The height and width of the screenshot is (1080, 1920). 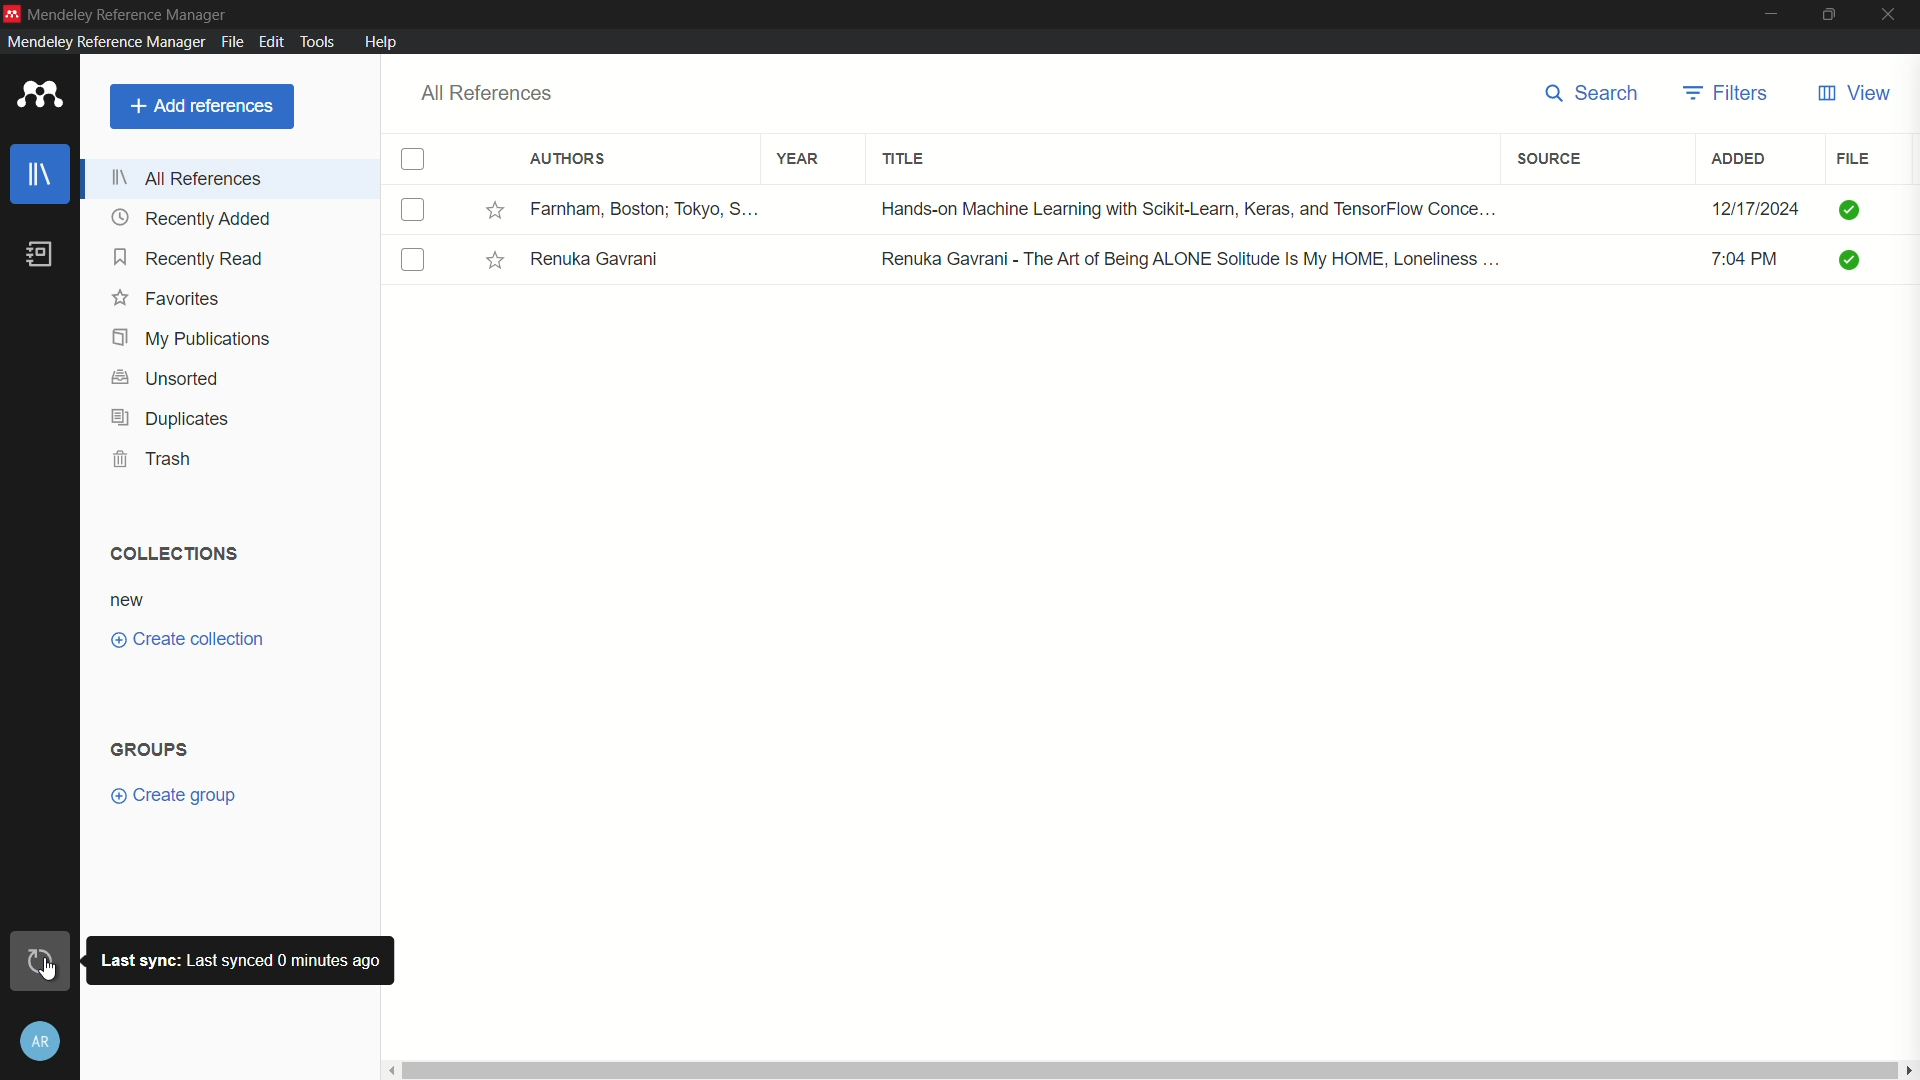 What do you see at coordinates (46, 963) in the screenshot?
I see `sync` at bounding box center [46, 963].